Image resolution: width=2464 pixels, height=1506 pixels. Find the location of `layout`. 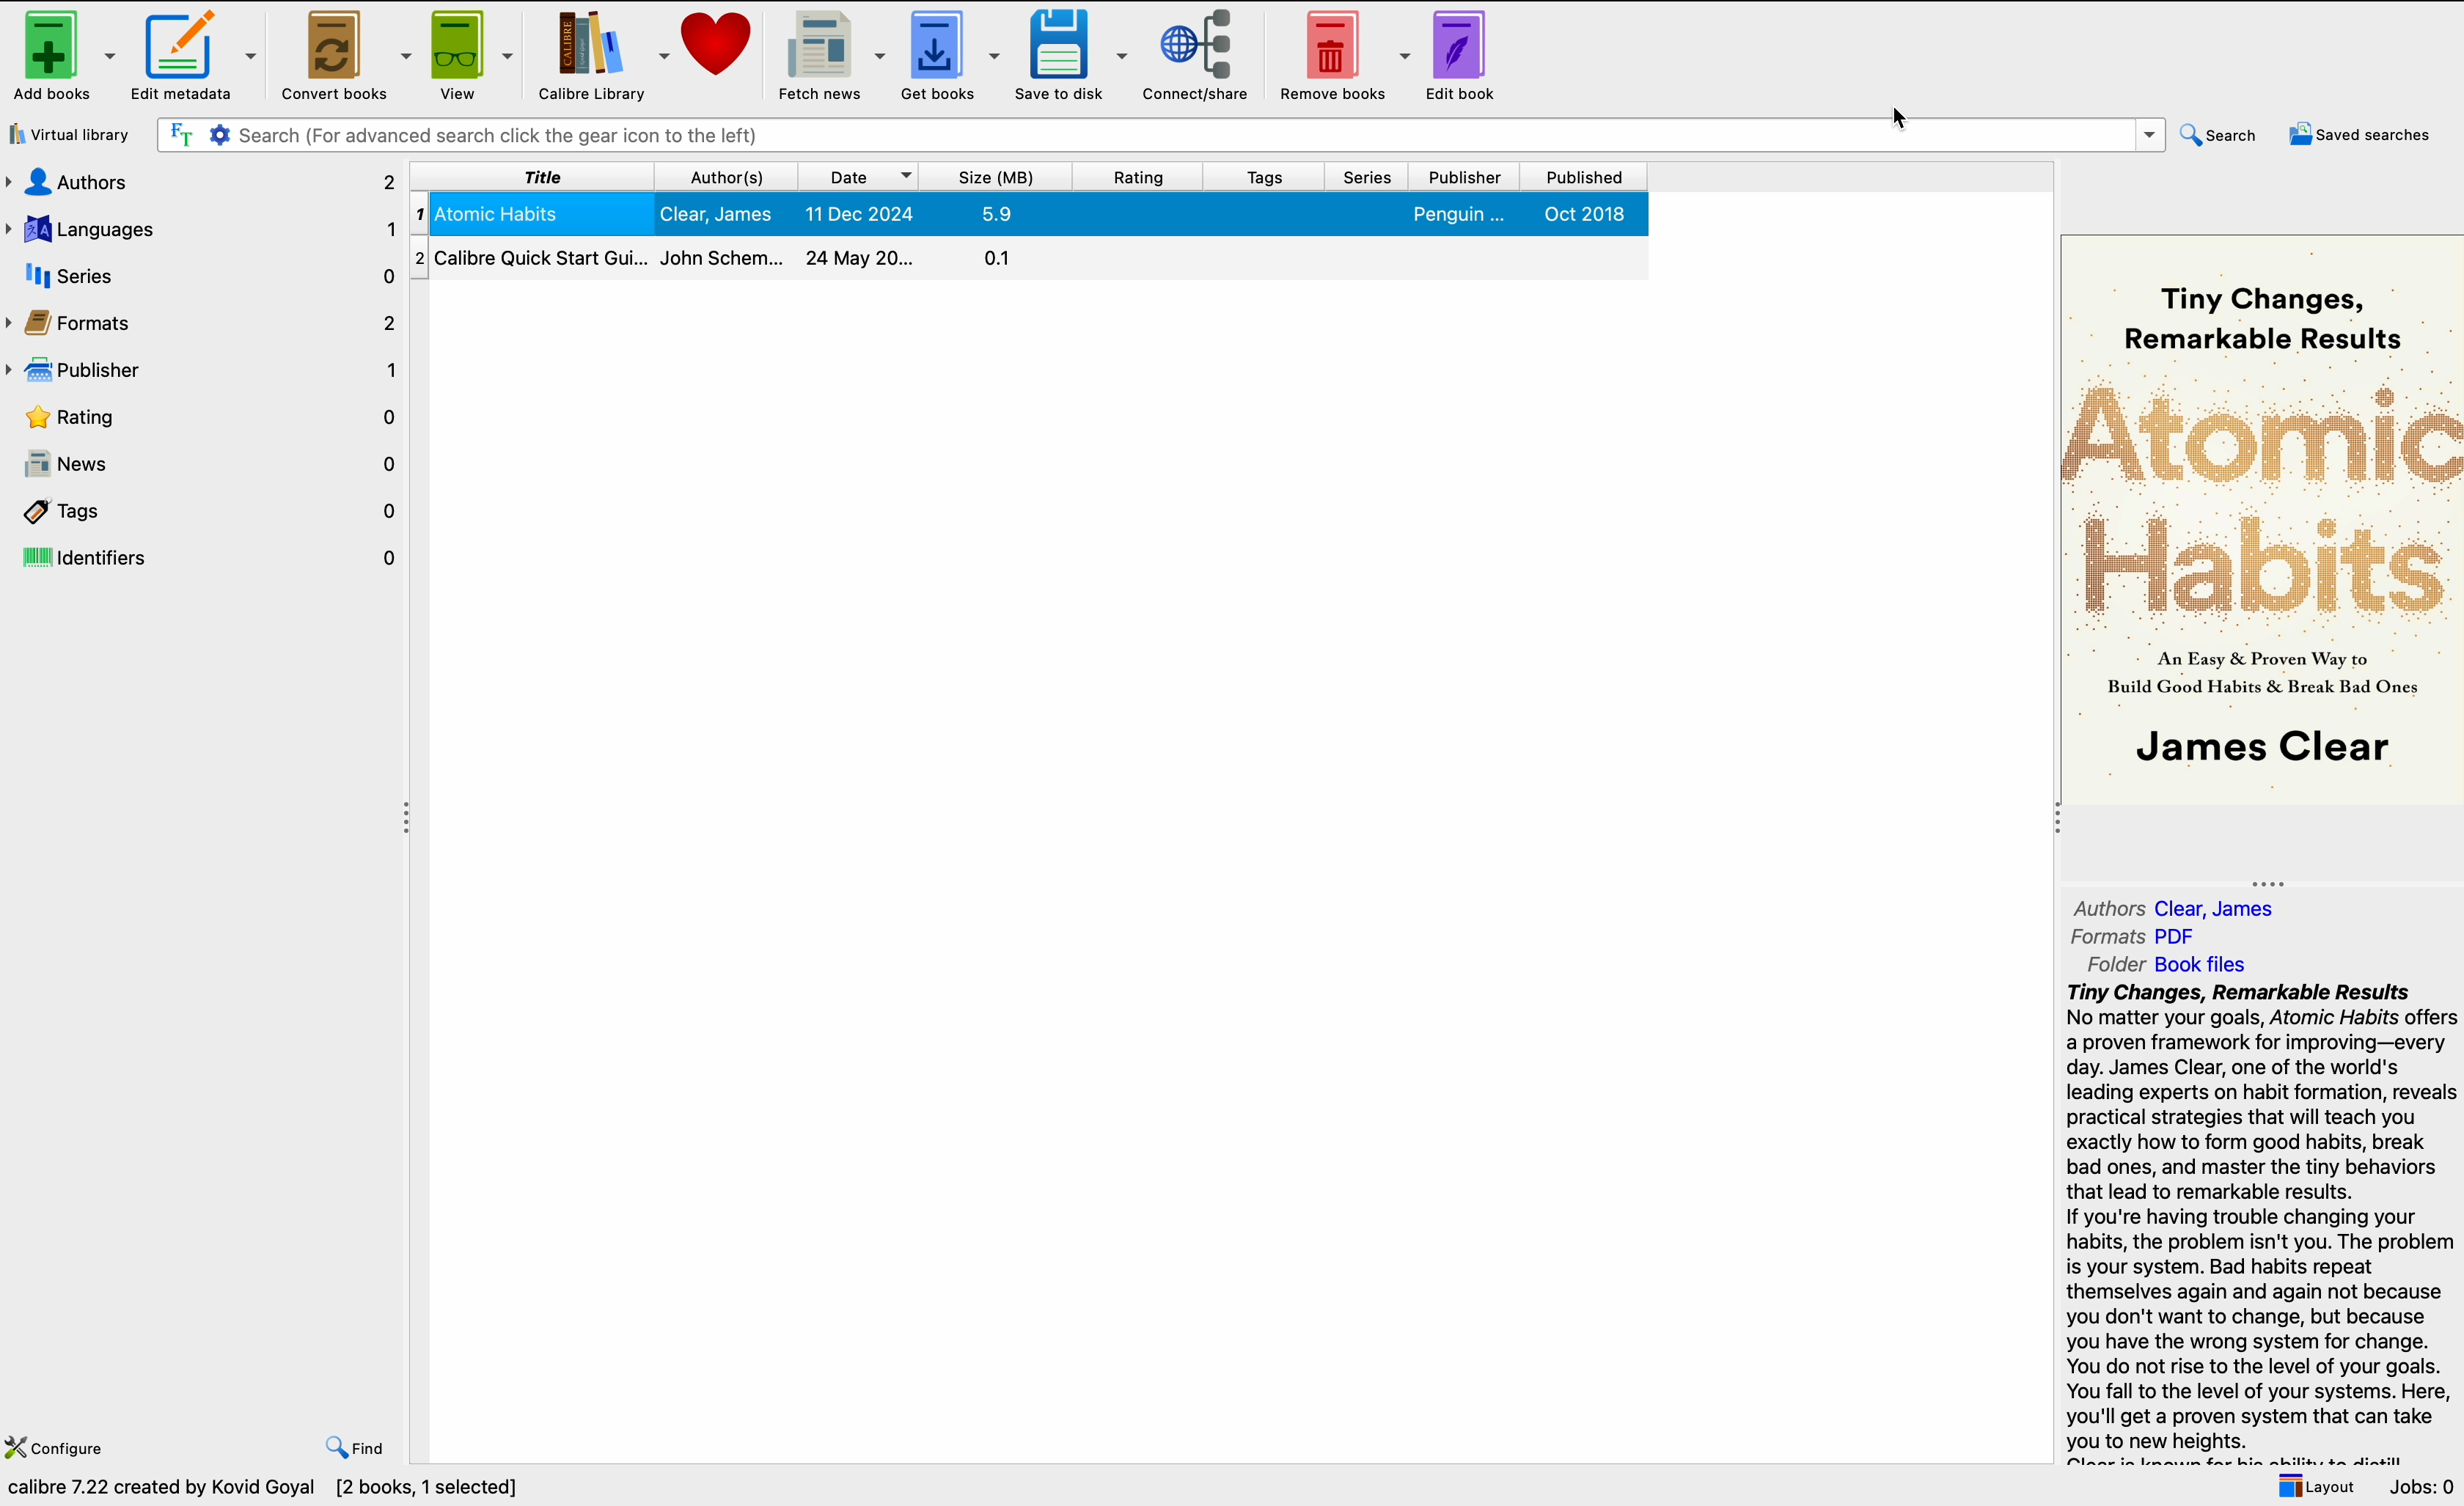

layout is located at coordinates (2314, 1486).